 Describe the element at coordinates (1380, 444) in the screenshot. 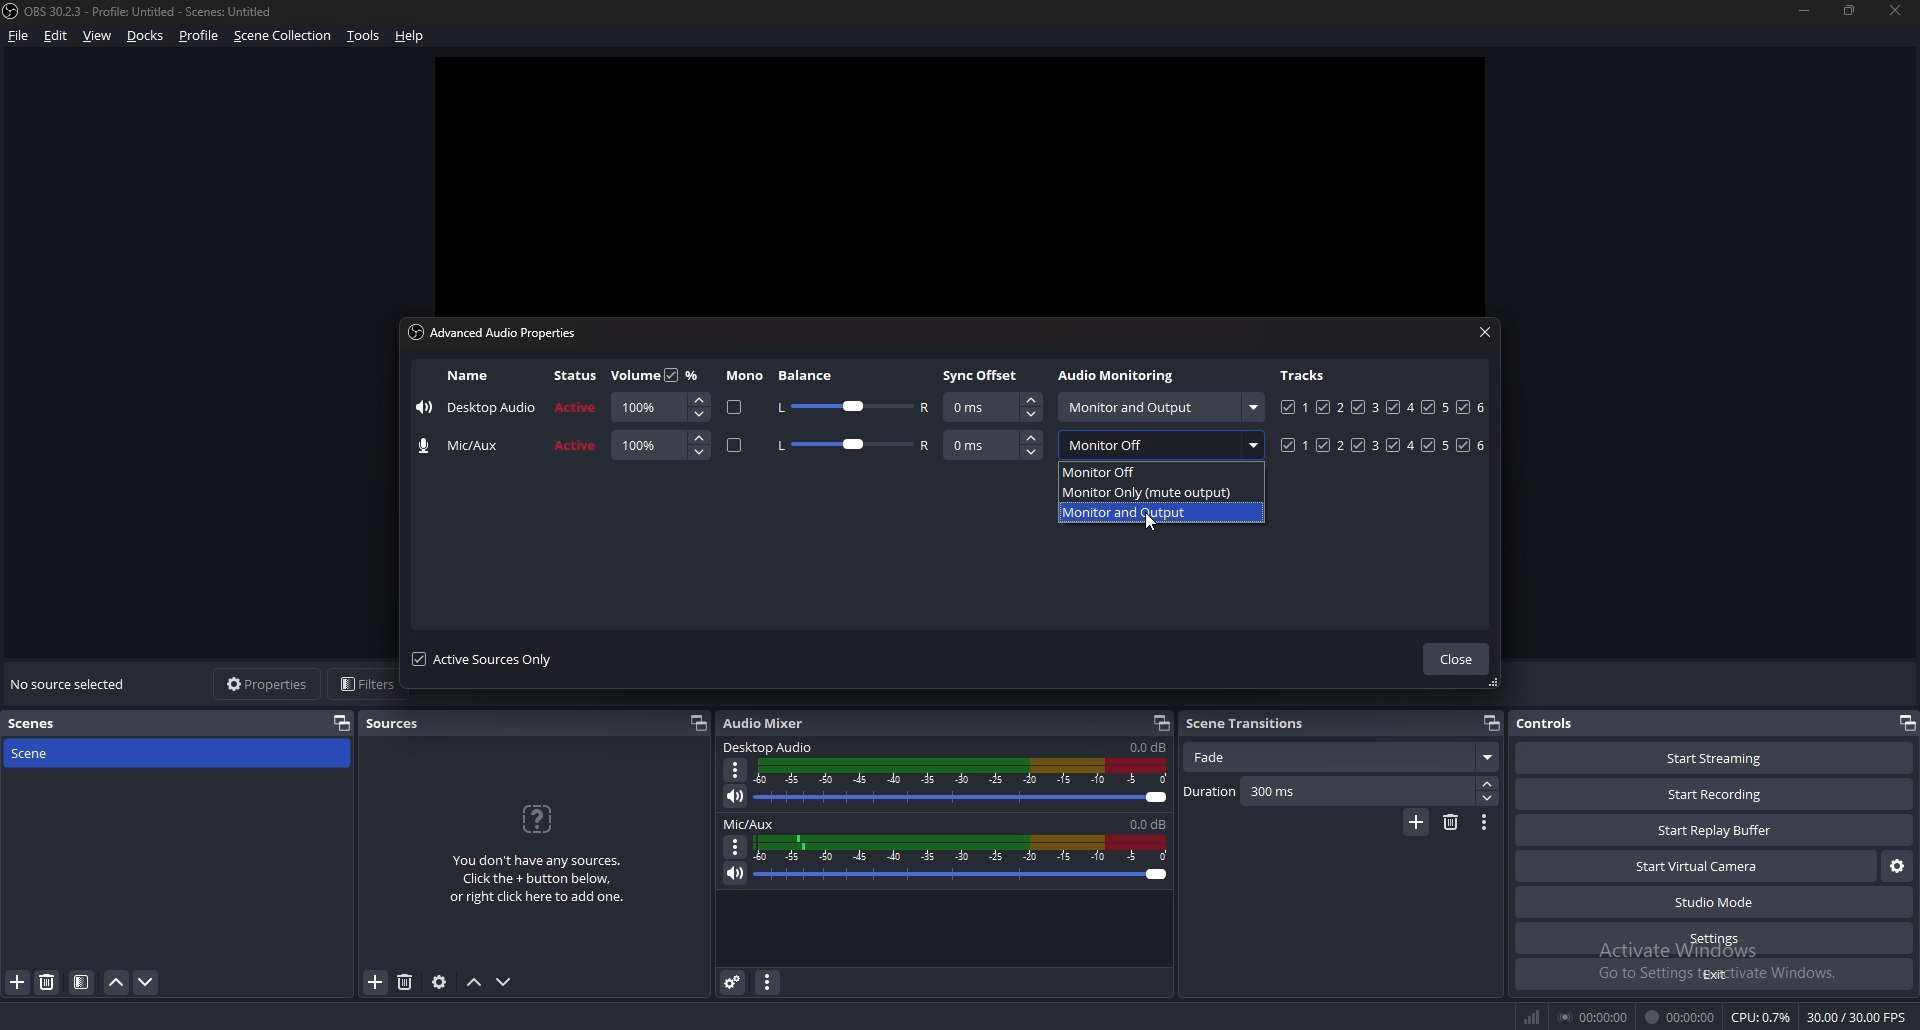

I see `tracks` at that location.